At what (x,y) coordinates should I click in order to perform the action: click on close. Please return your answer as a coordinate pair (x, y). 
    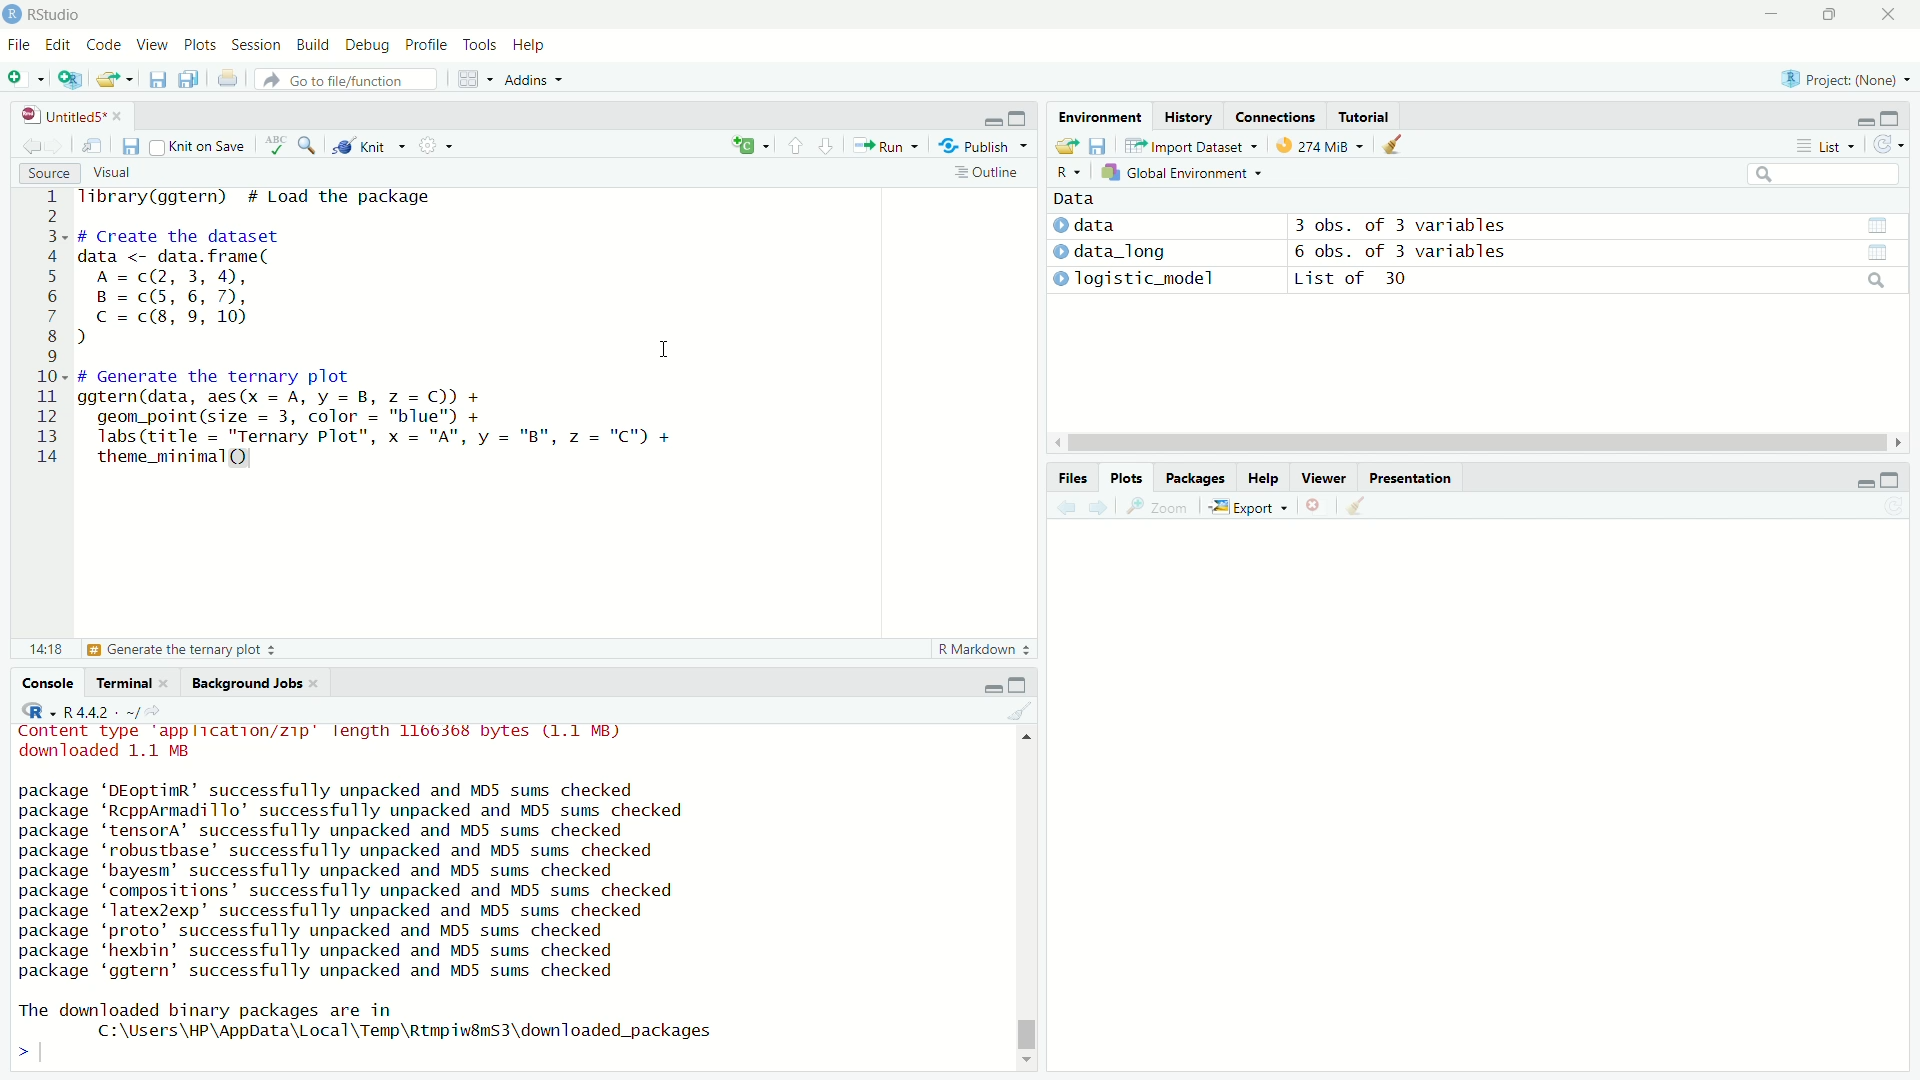
    Looking at the image, I should click on (1889, 17).